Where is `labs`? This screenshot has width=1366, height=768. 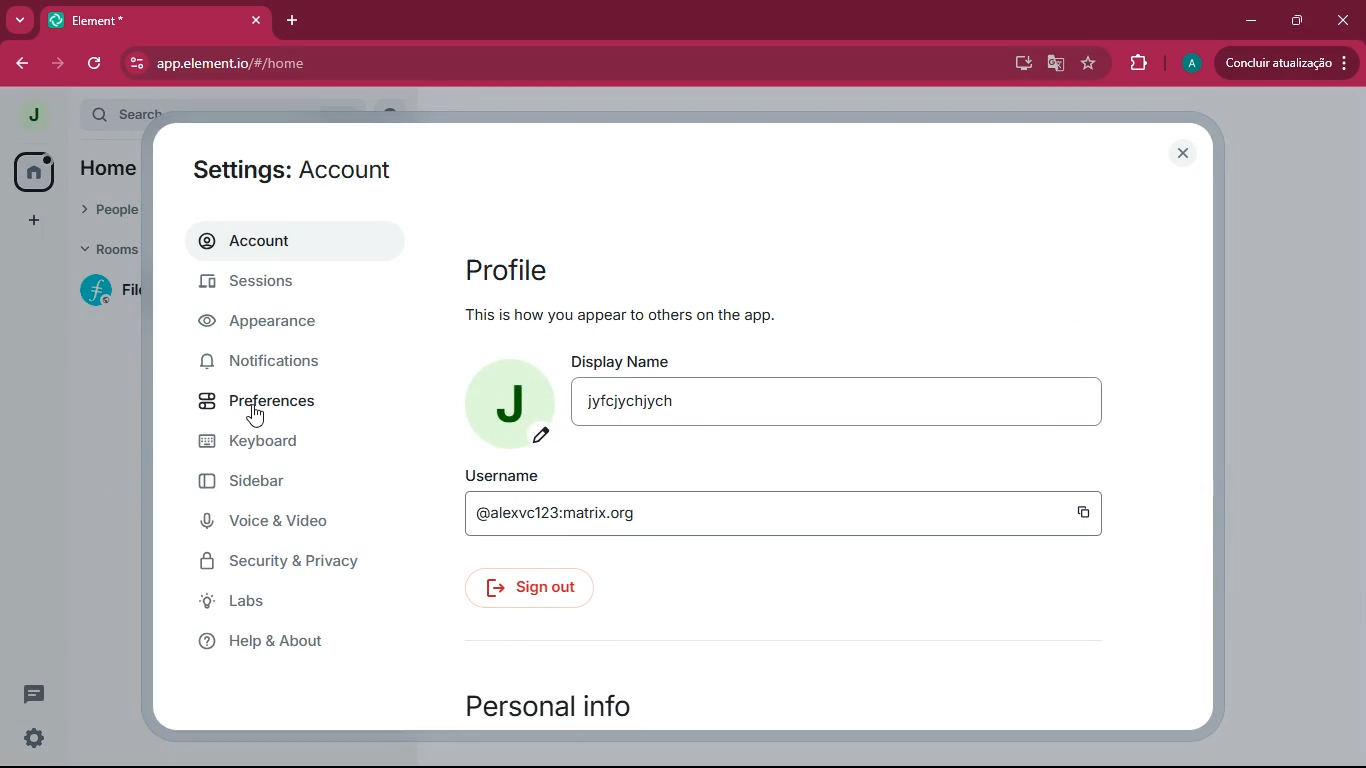 labs is located at coordinates (271, 601).